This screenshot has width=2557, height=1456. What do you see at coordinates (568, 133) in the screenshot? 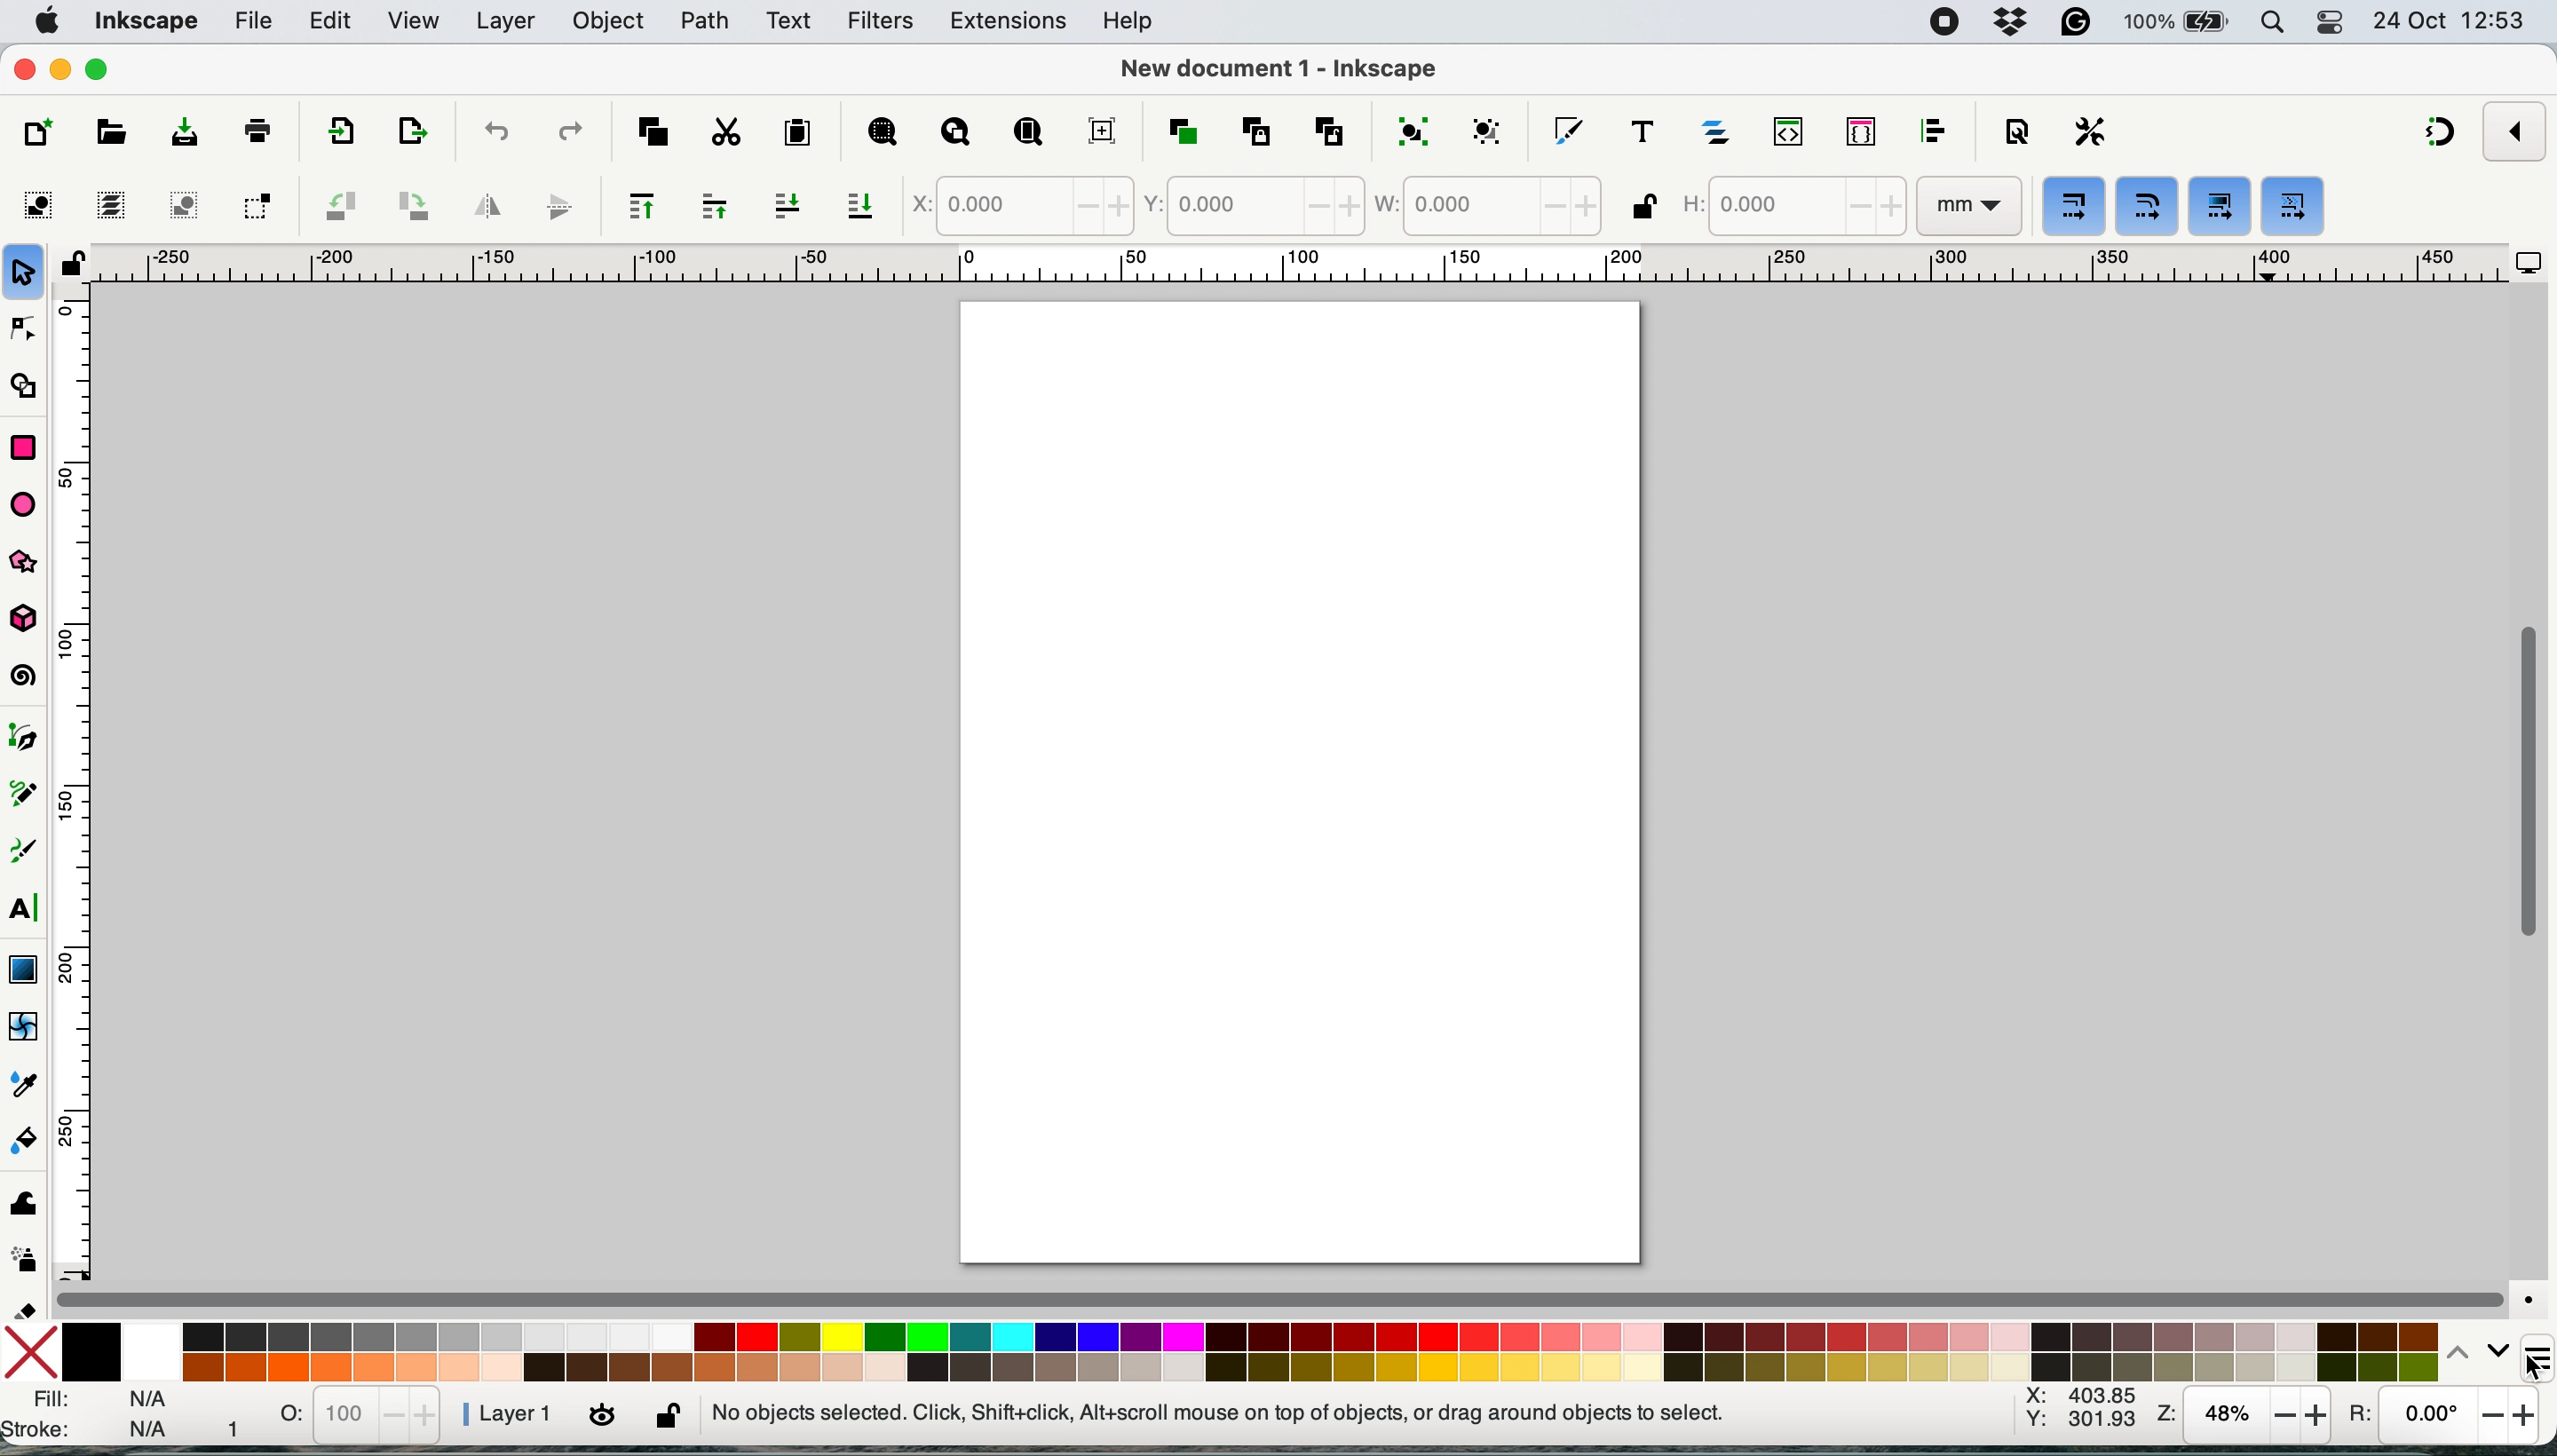
I see `redo` at bounding box center [568, 133].